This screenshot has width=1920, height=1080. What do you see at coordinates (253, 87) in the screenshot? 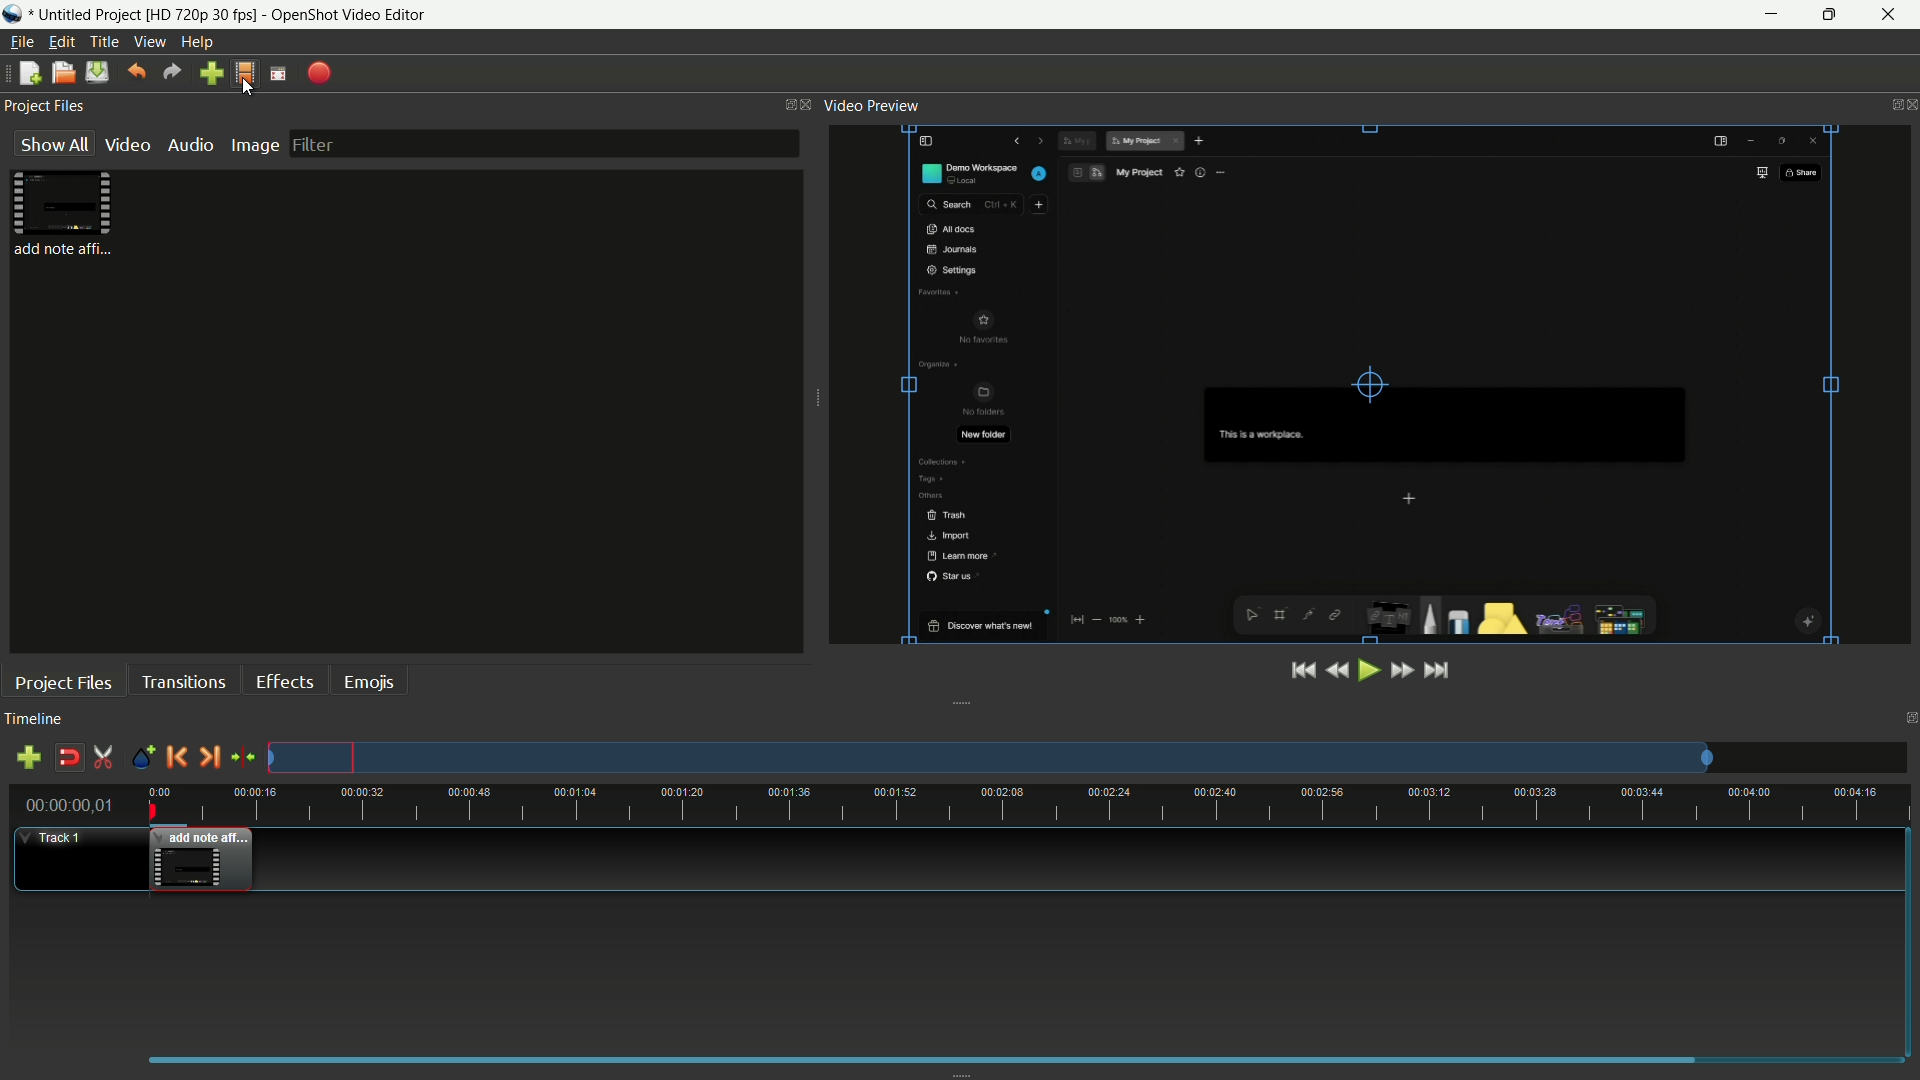
I see `Cursor` at bounding box center [253, 87].